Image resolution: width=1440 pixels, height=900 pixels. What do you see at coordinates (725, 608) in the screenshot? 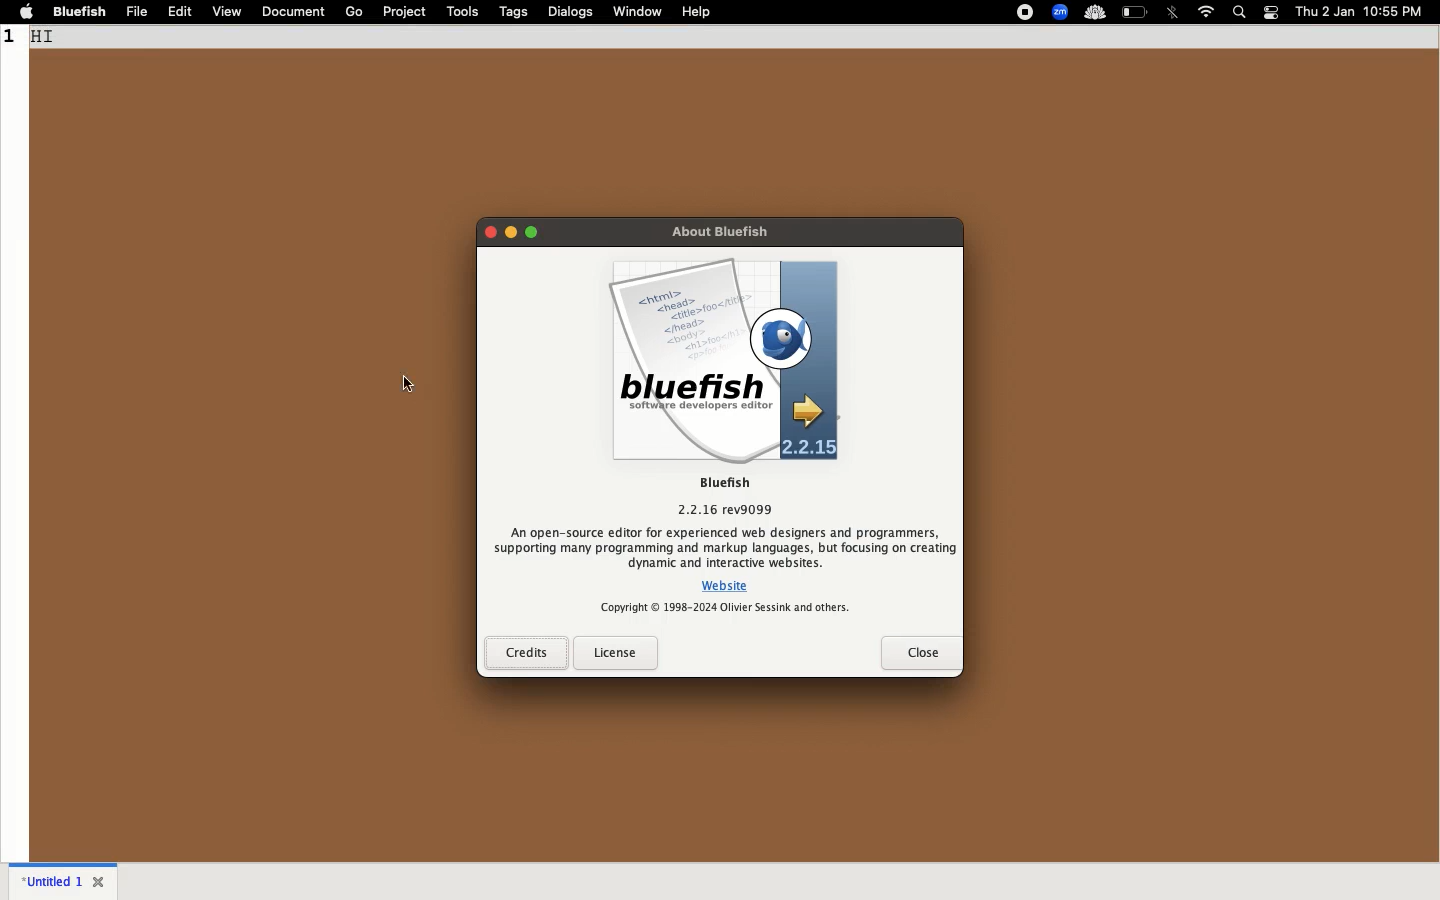
I see `copyright` at bounding box center [725, 608].